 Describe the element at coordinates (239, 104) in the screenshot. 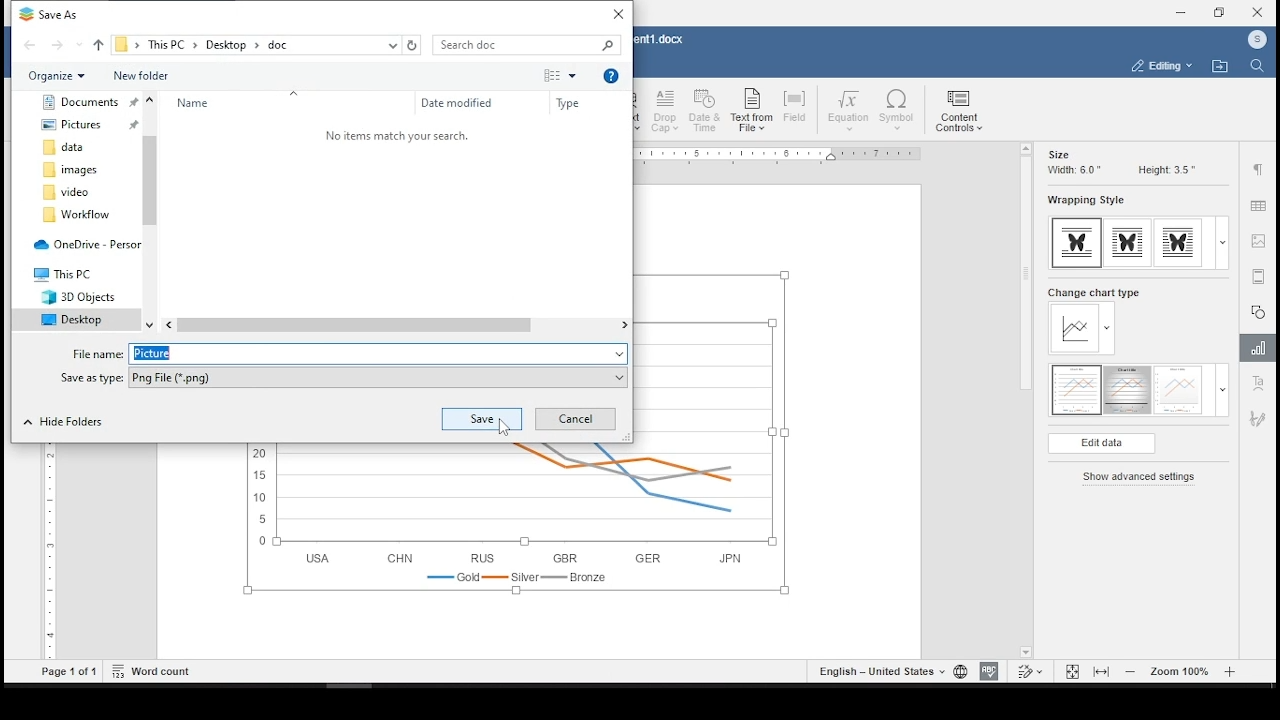

I see `Name` at that location.